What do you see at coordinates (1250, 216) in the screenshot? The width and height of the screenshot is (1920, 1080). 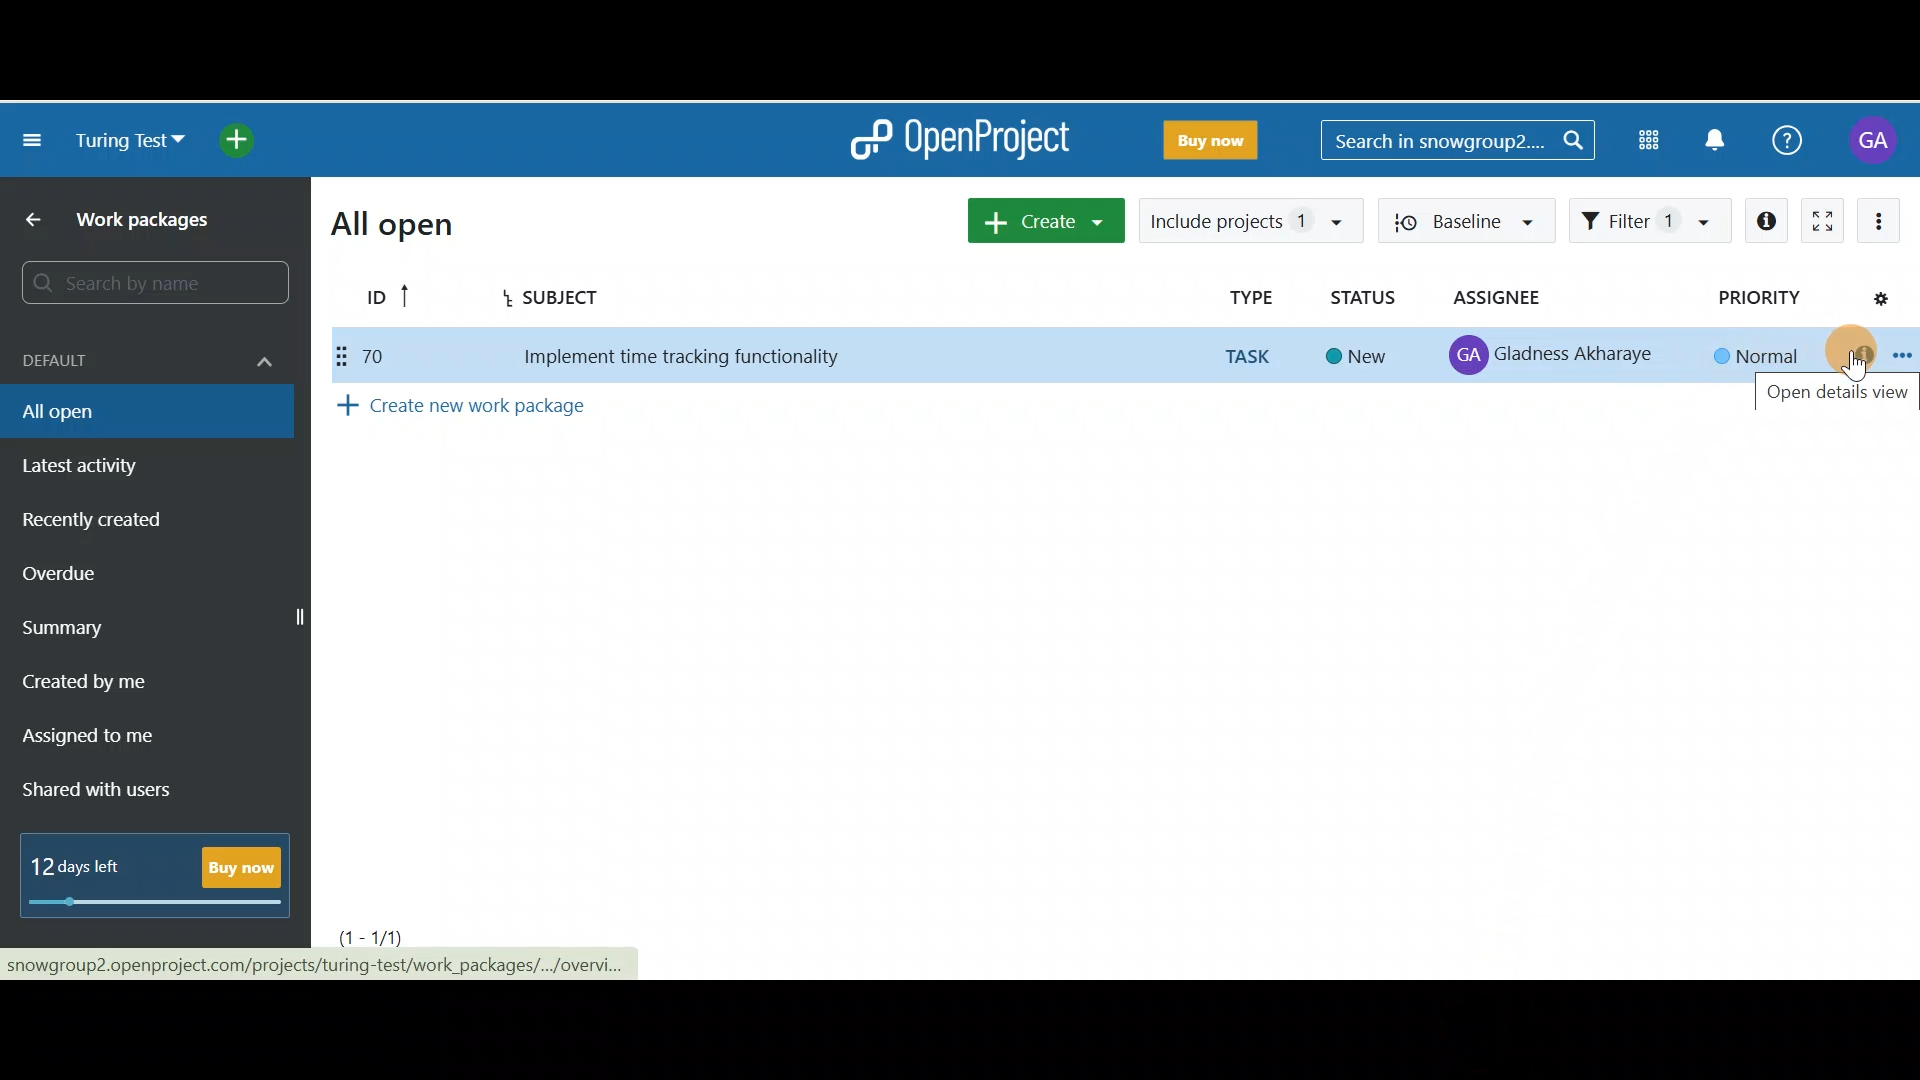 I see `Include projects` at bounding box center [1250, 216].